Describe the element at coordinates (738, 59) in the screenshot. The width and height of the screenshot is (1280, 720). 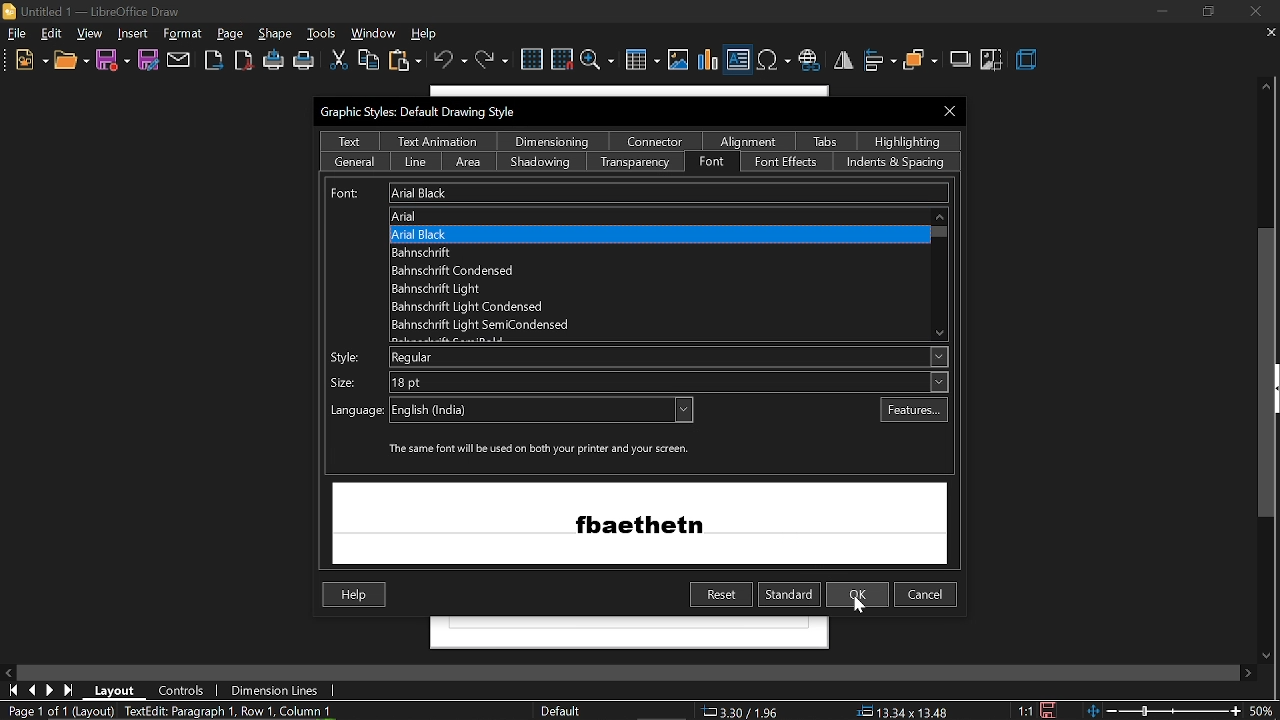
I see `Insert text` at that location.